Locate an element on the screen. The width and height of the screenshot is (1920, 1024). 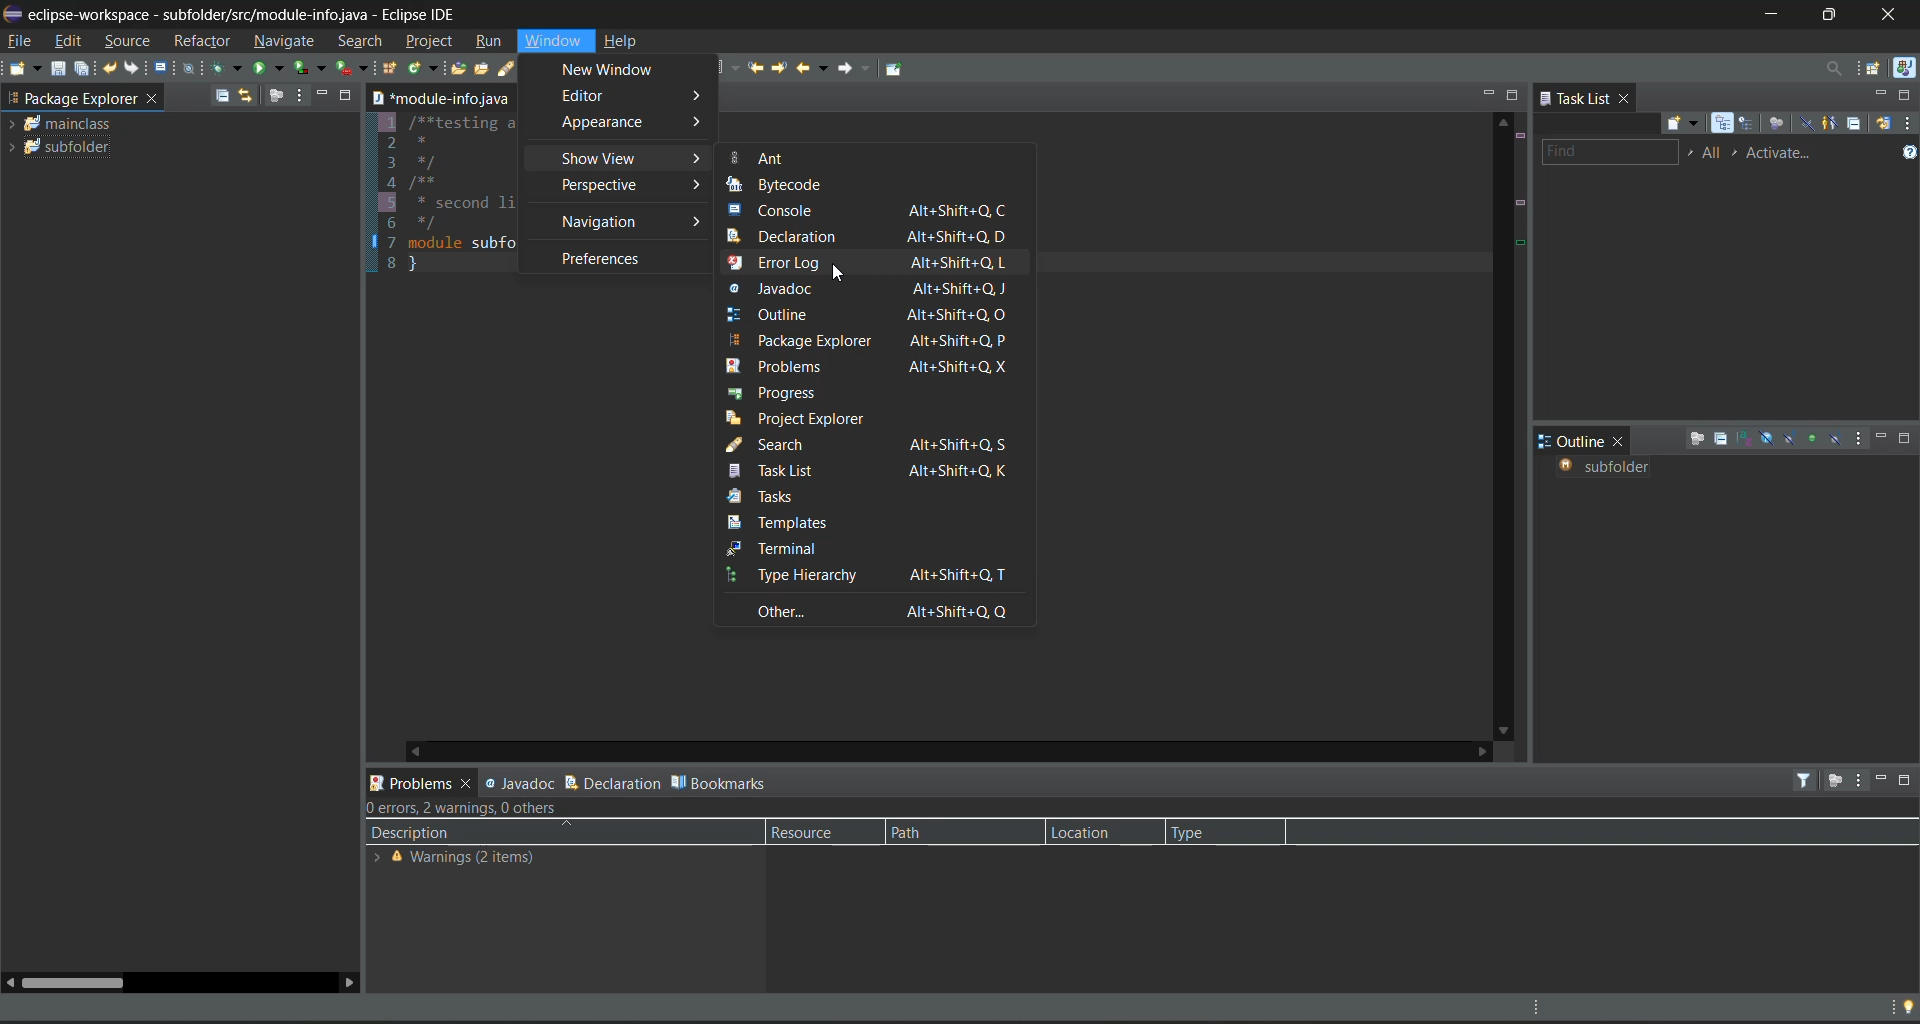
close is located at coordinates (155, 100).